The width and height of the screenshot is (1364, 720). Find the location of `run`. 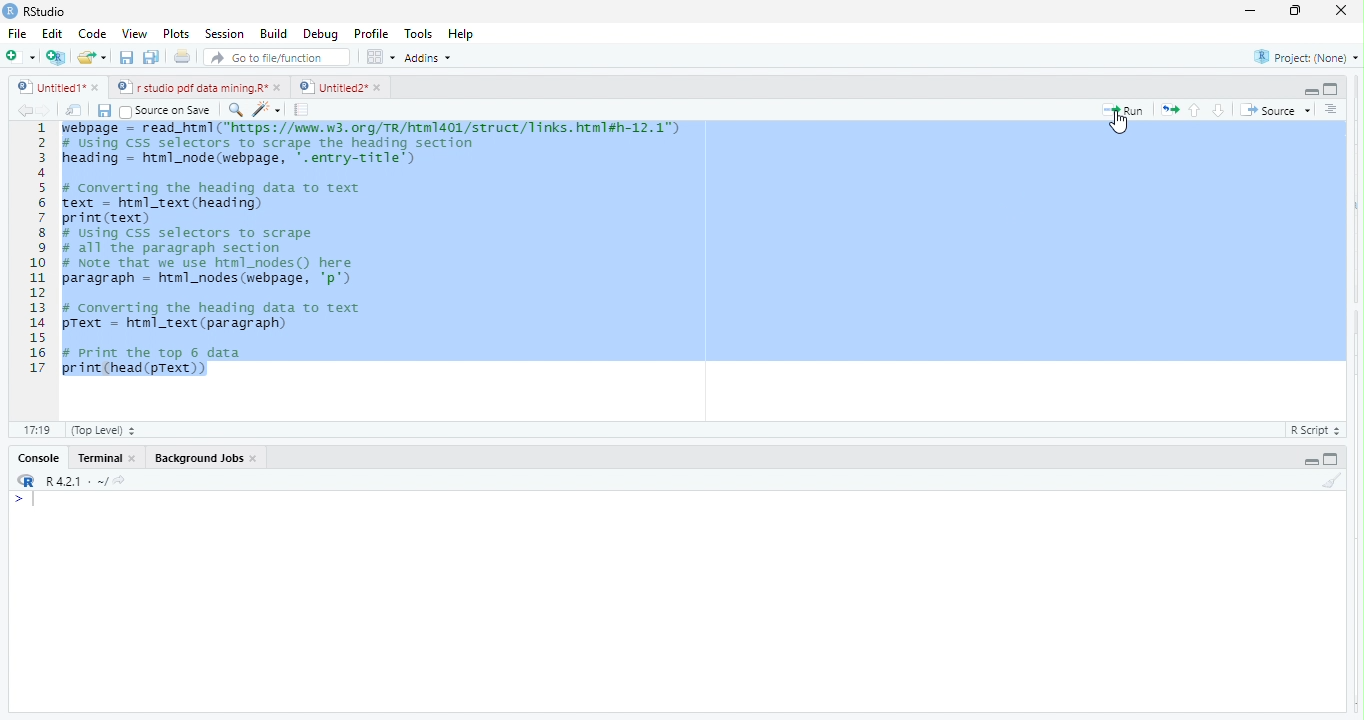

run is located at coordinates (1124, 111).